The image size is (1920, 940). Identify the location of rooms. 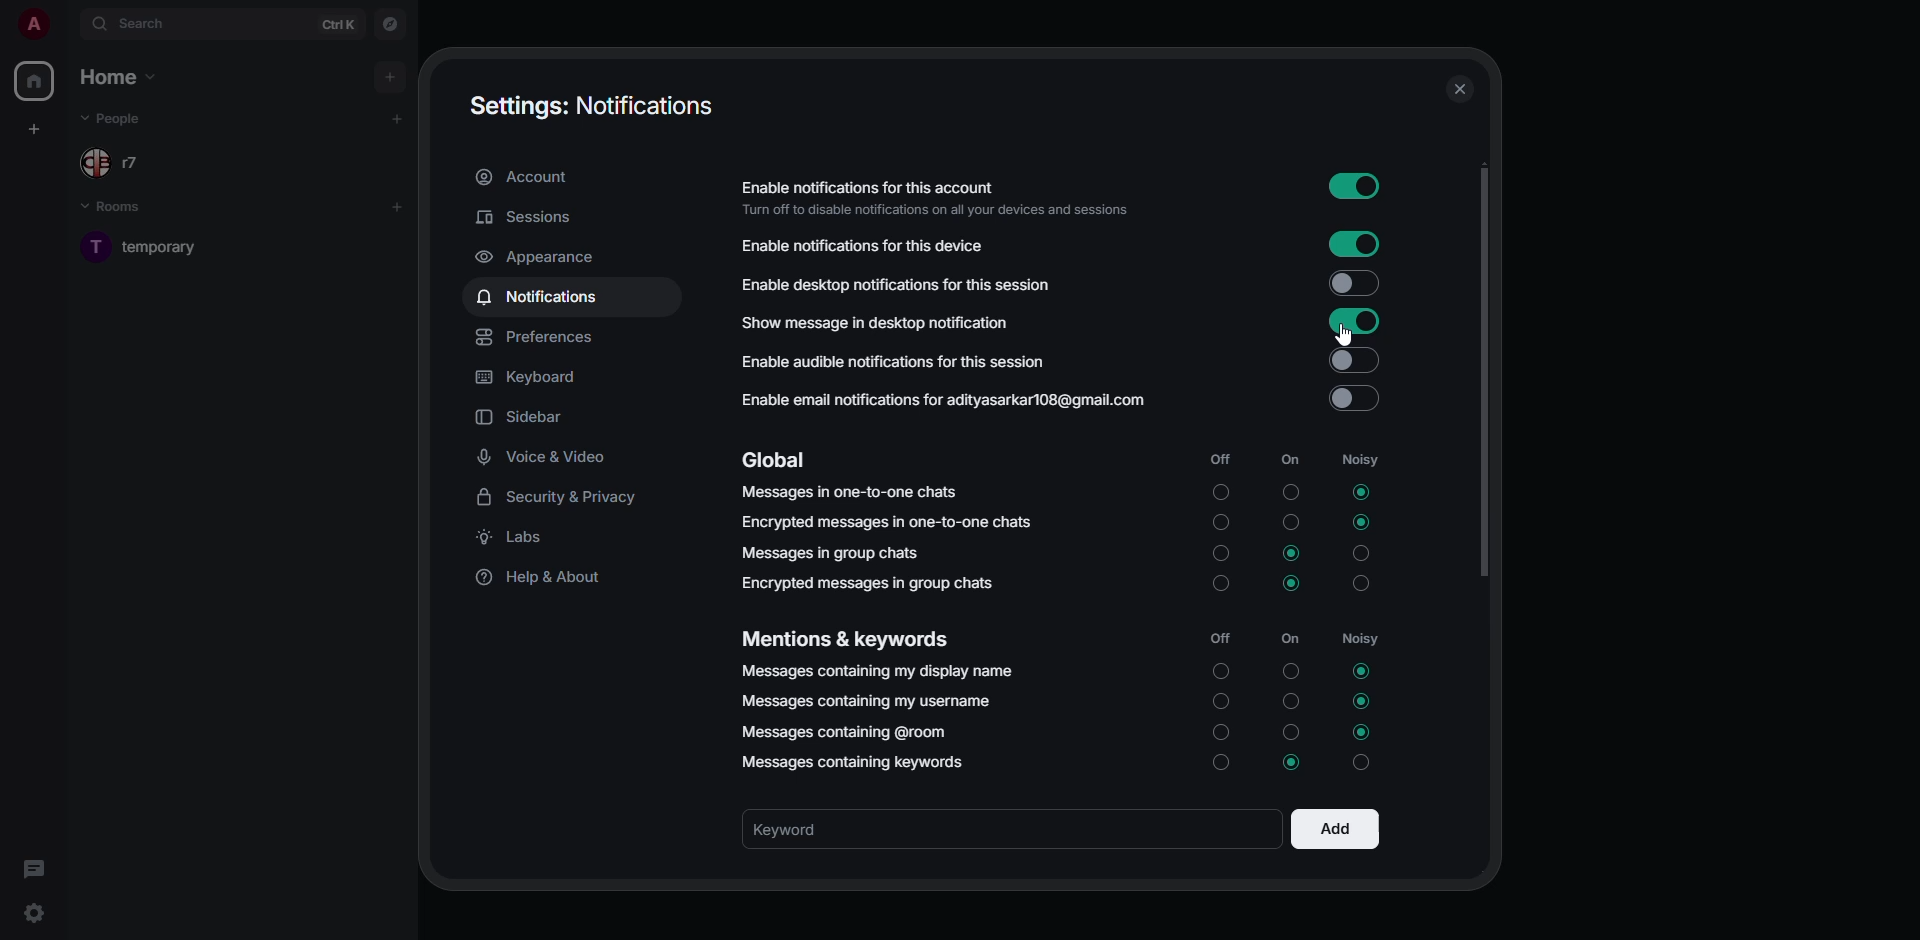
(124, 208).